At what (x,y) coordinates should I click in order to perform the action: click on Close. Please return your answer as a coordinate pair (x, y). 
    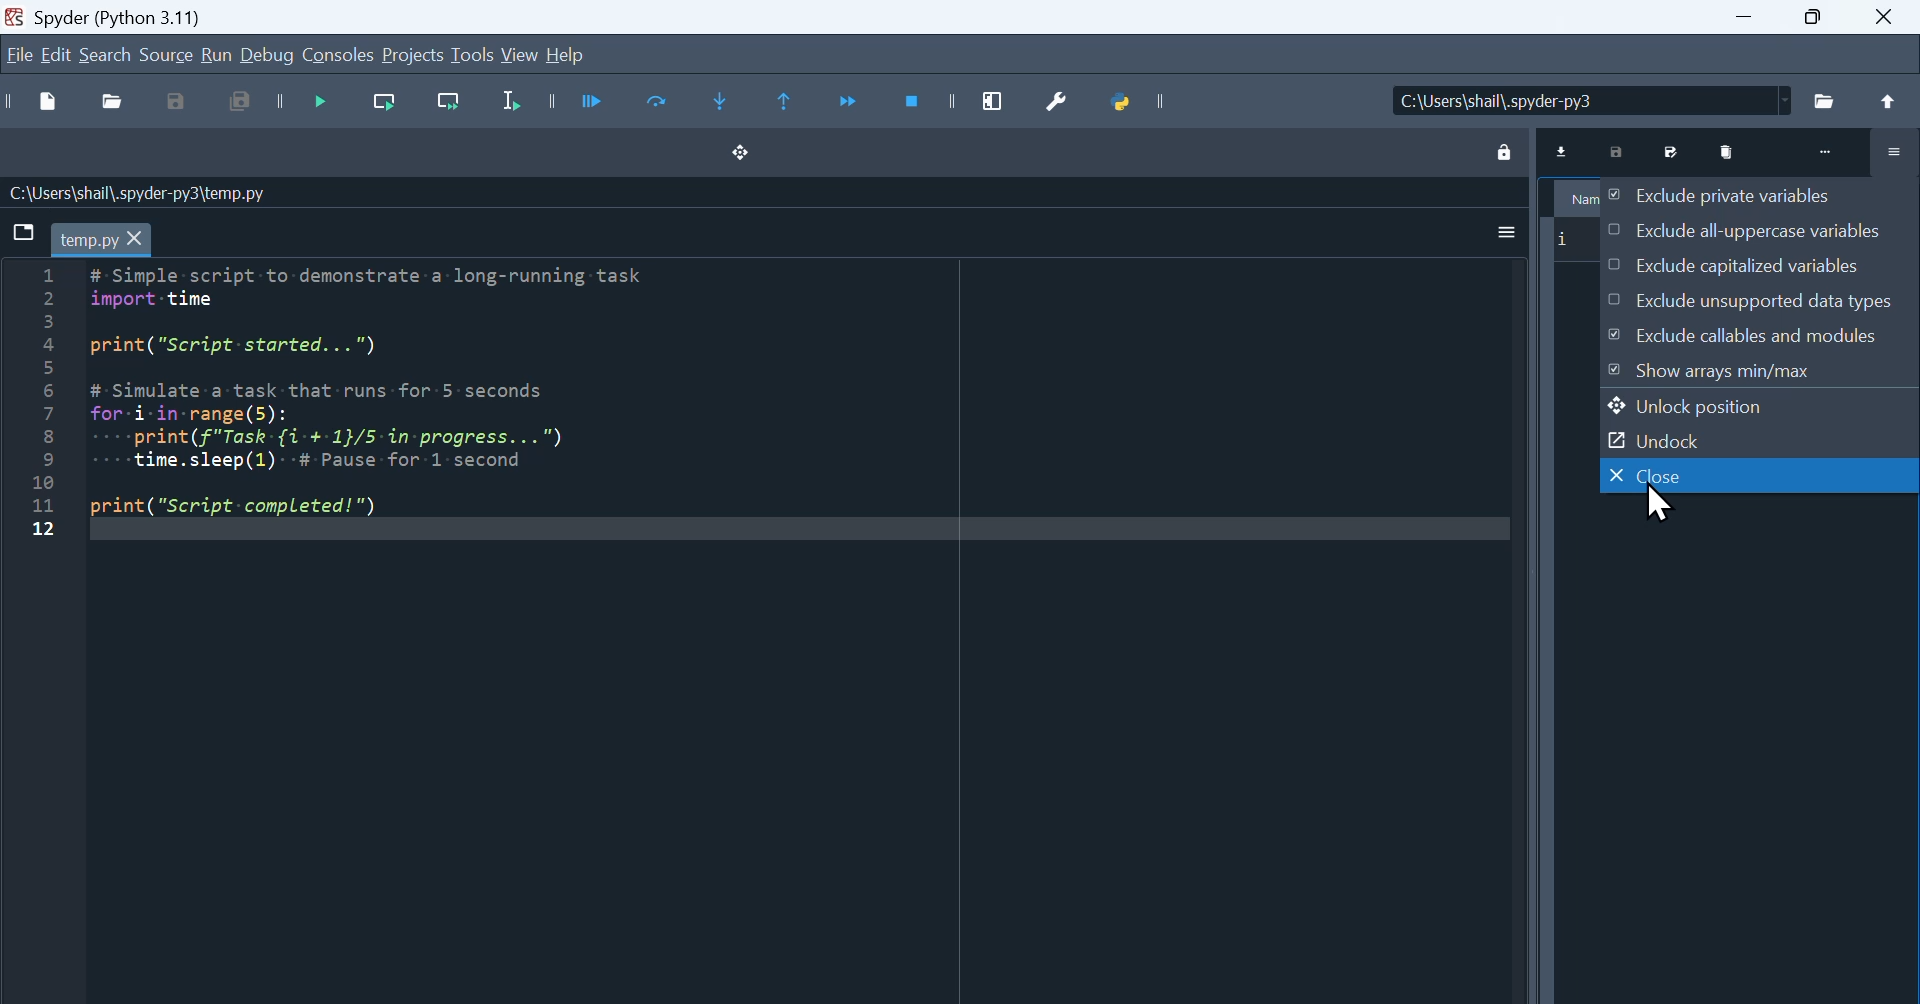
    Looking at the image, I should click on (1760, 475).